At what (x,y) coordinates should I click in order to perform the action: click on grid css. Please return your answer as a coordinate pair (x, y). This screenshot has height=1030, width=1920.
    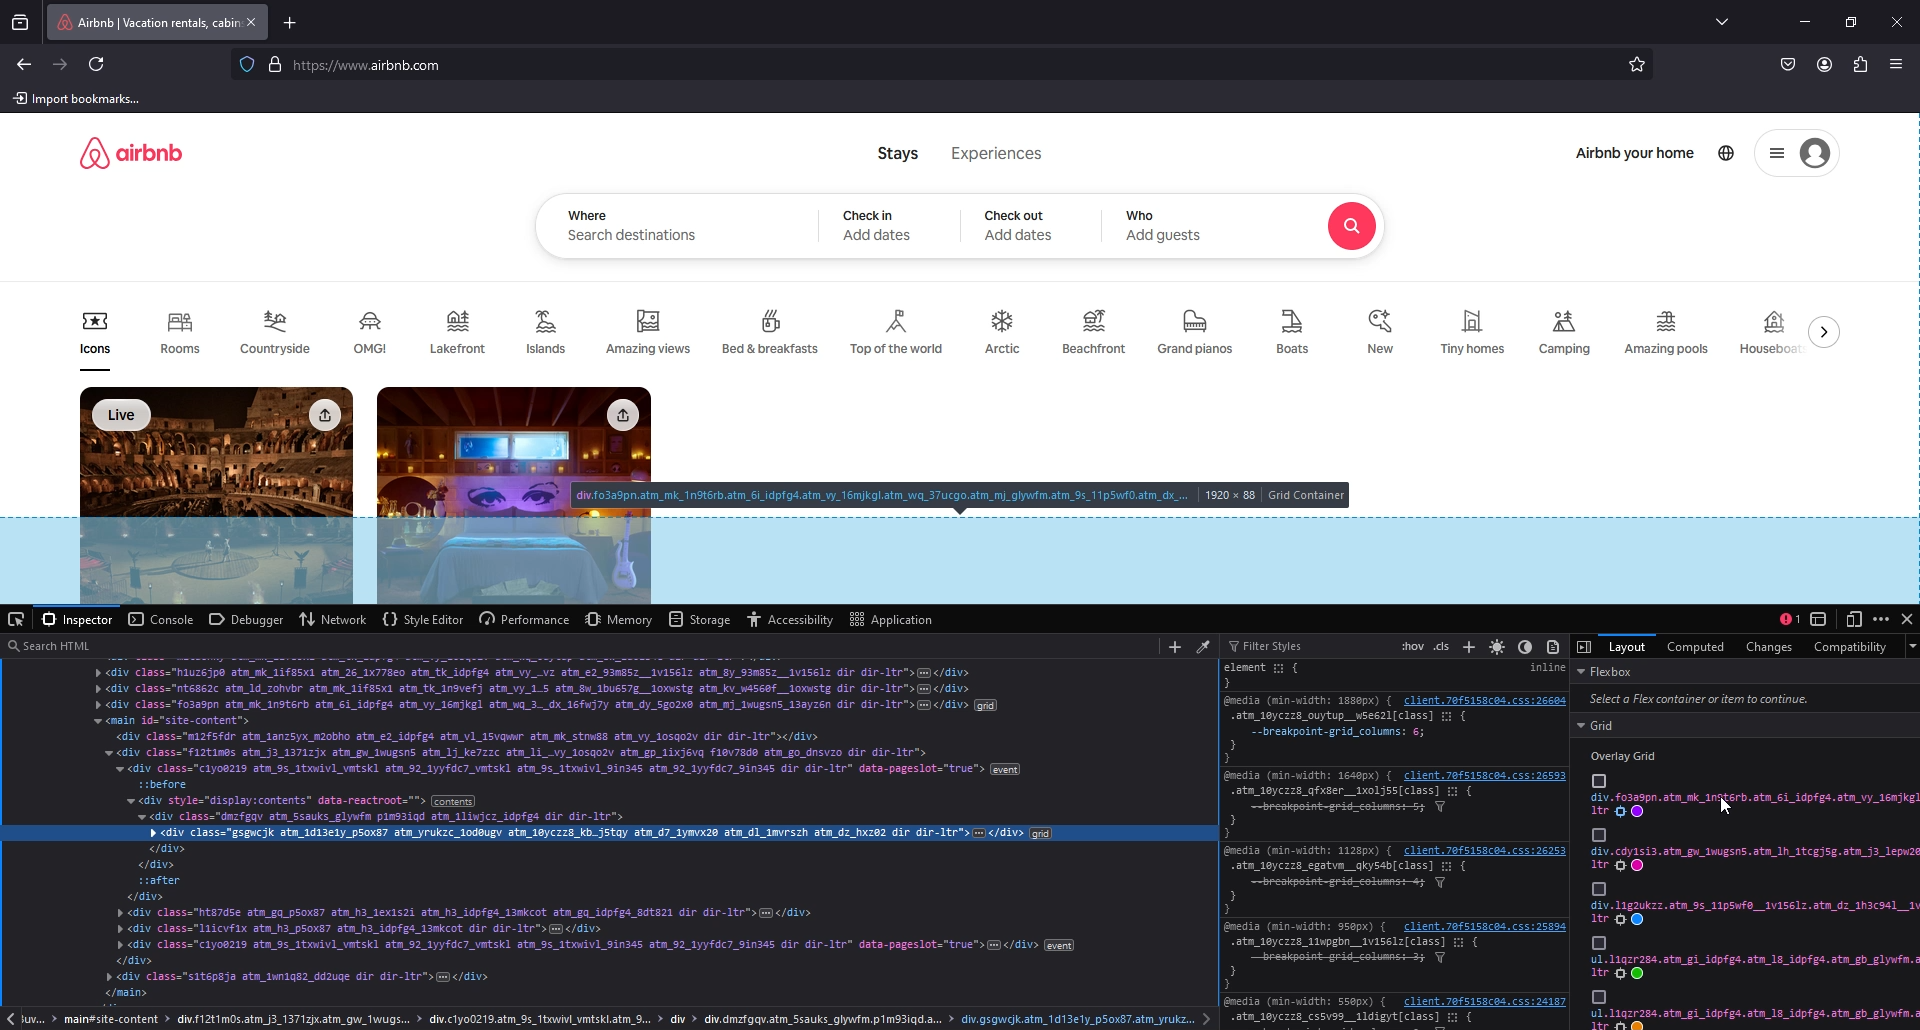
    Looking at the image, I should click on (1752, 913).